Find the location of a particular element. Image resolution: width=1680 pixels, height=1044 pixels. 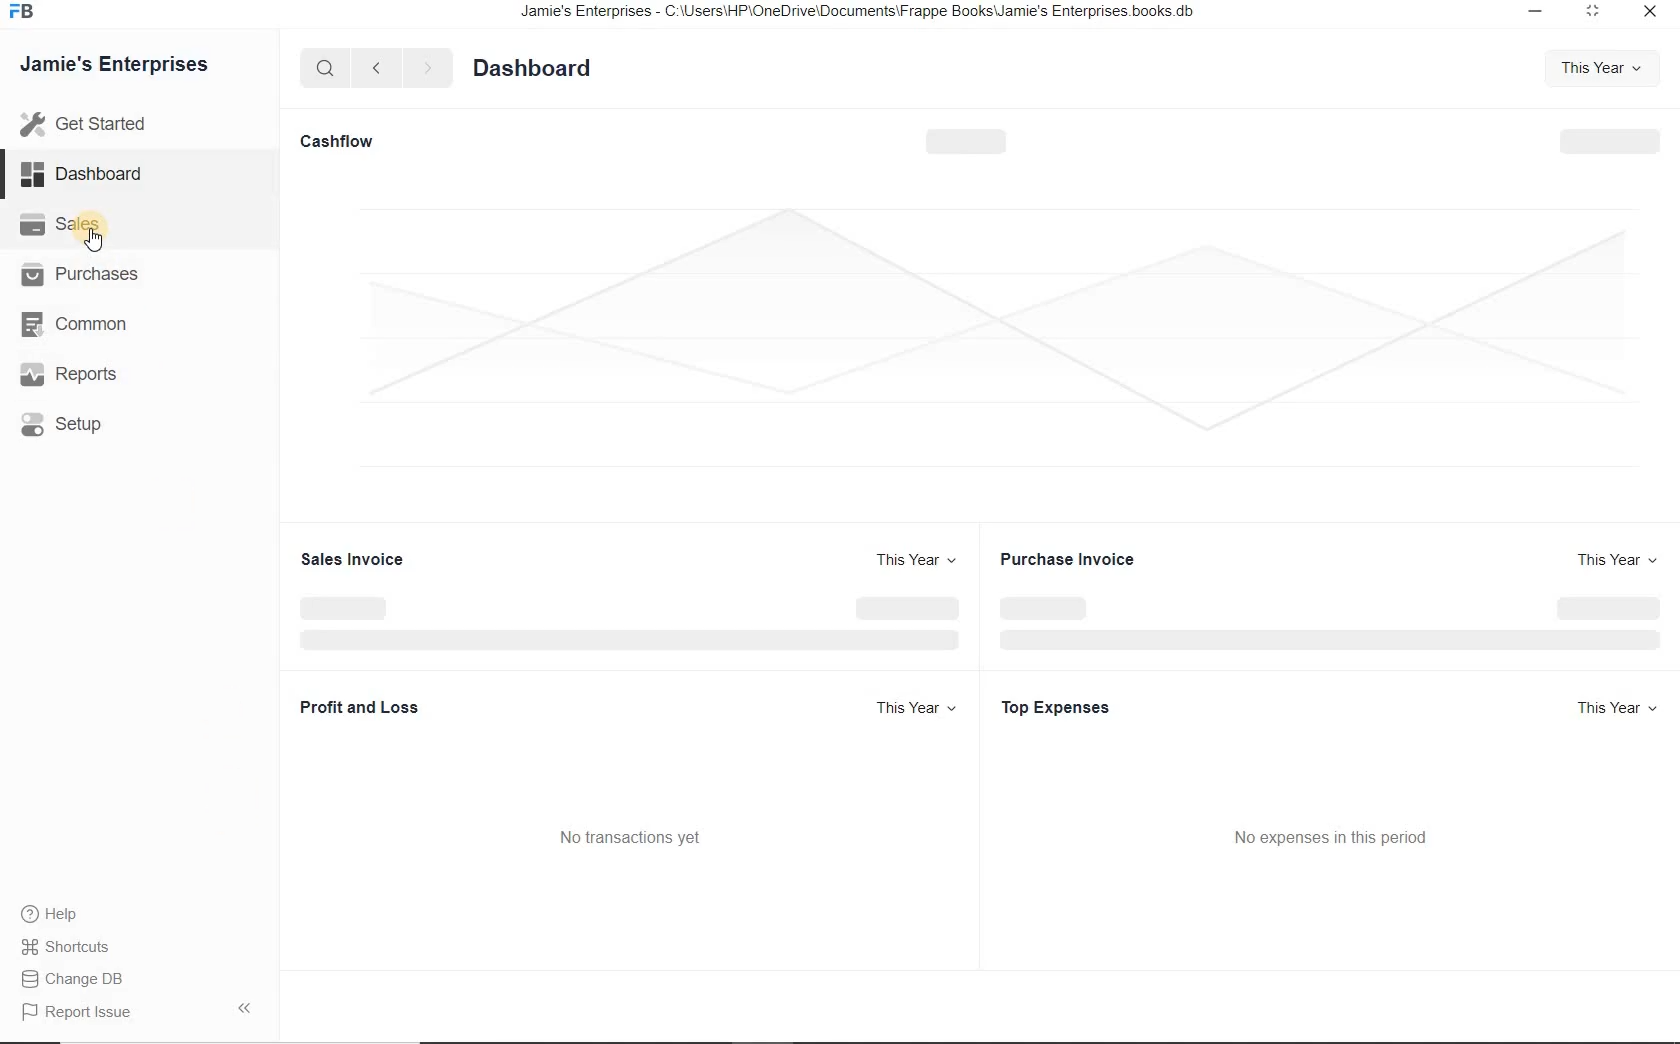

space for graph is located at coordinates (979, 336).